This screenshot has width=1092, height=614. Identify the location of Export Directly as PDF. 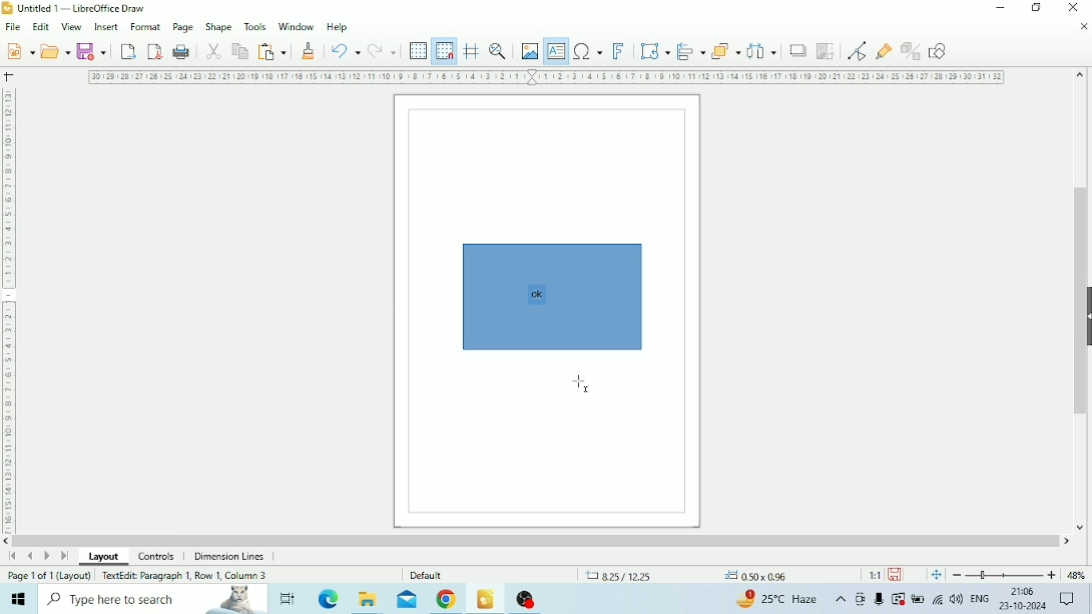
(155, 52).